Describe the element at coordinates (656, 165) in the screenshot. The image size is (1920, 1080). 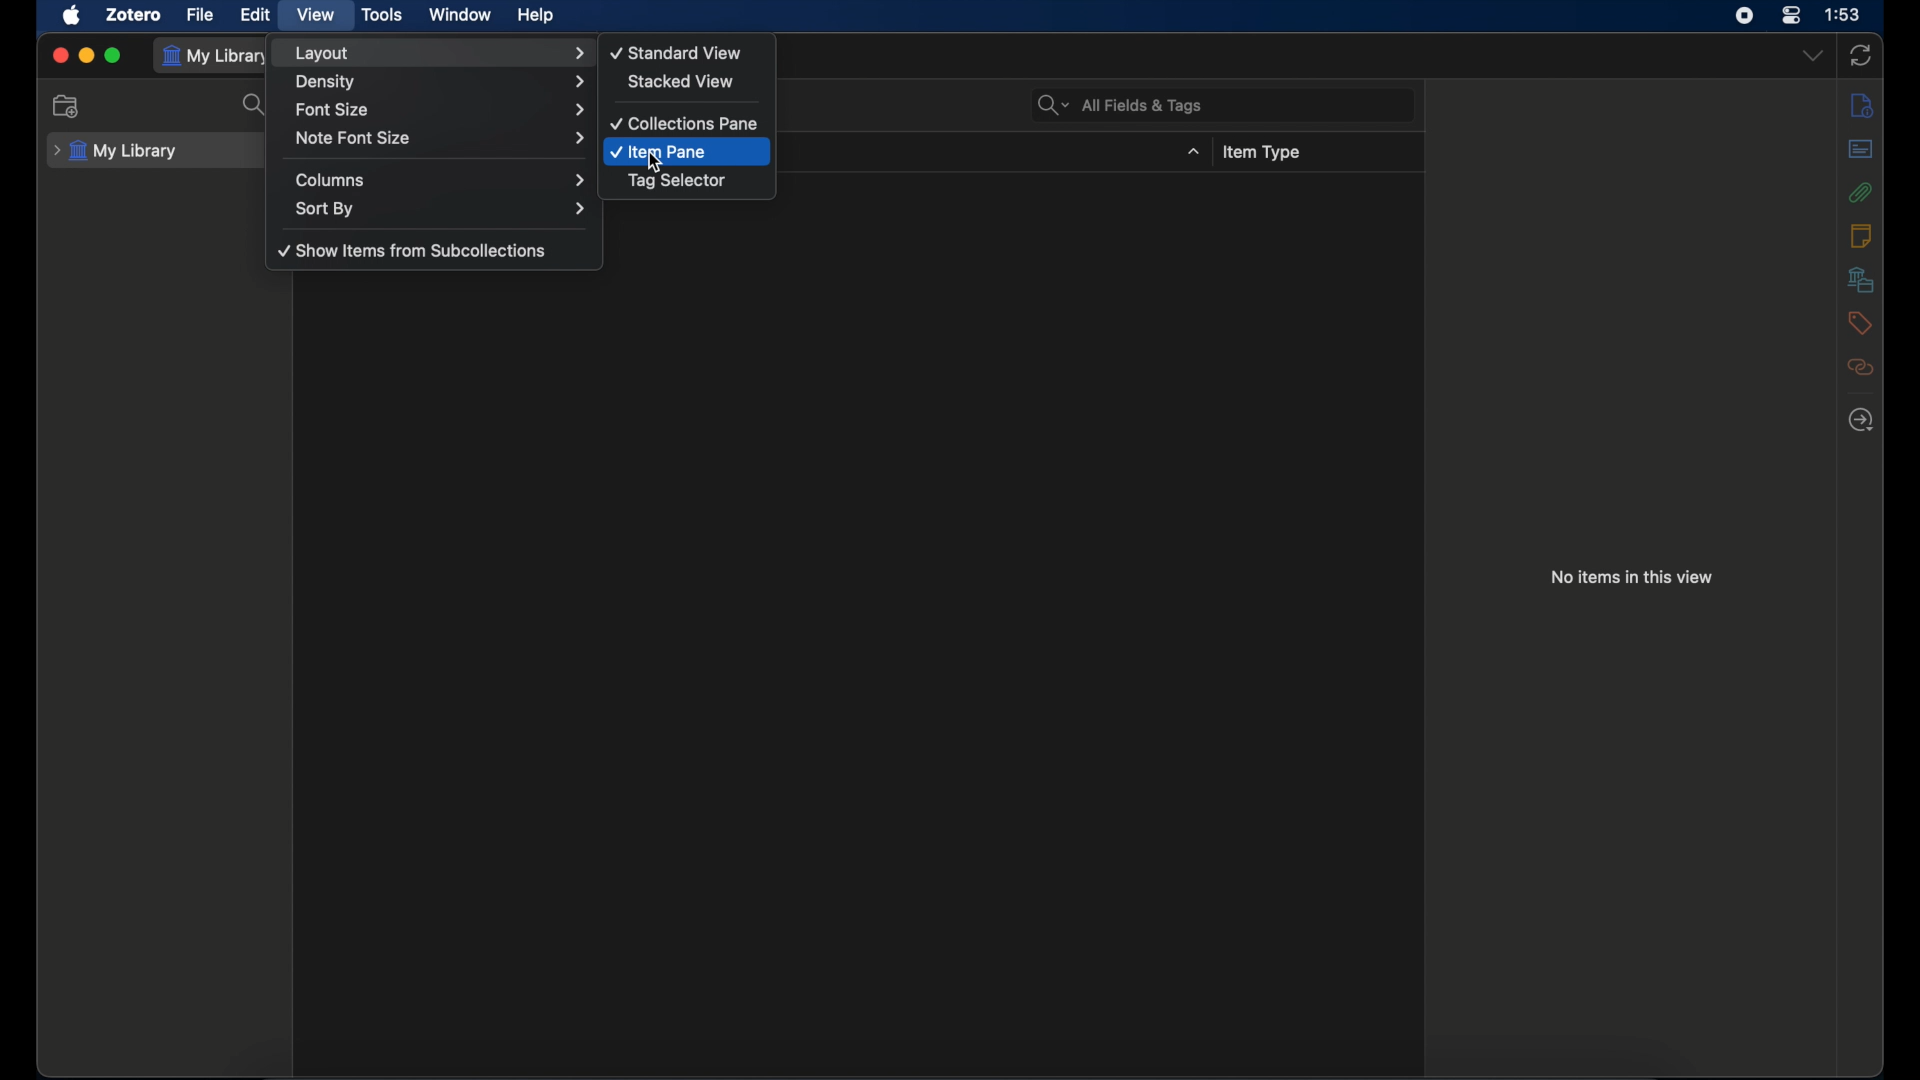
I see `cursor` at that location.